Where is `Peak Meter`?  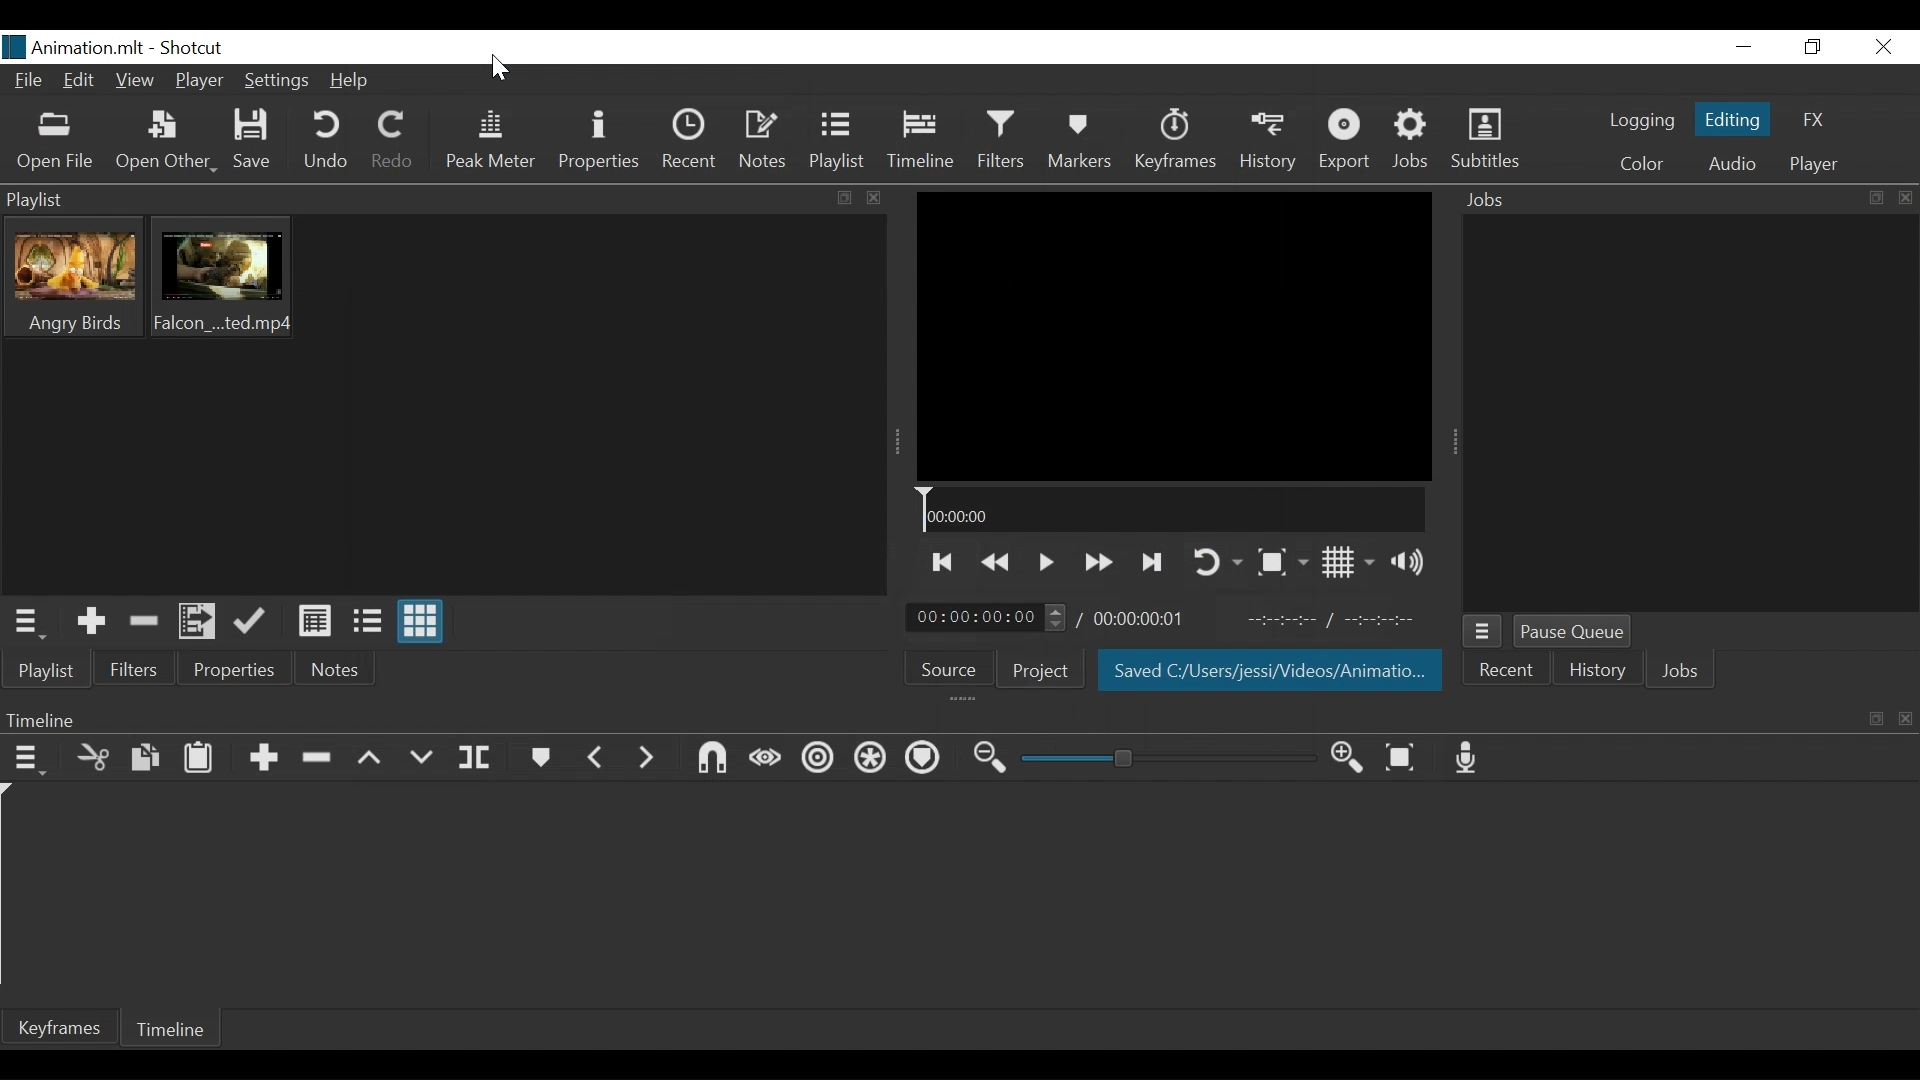 Peak Meter is located at coordinates (488, 143).